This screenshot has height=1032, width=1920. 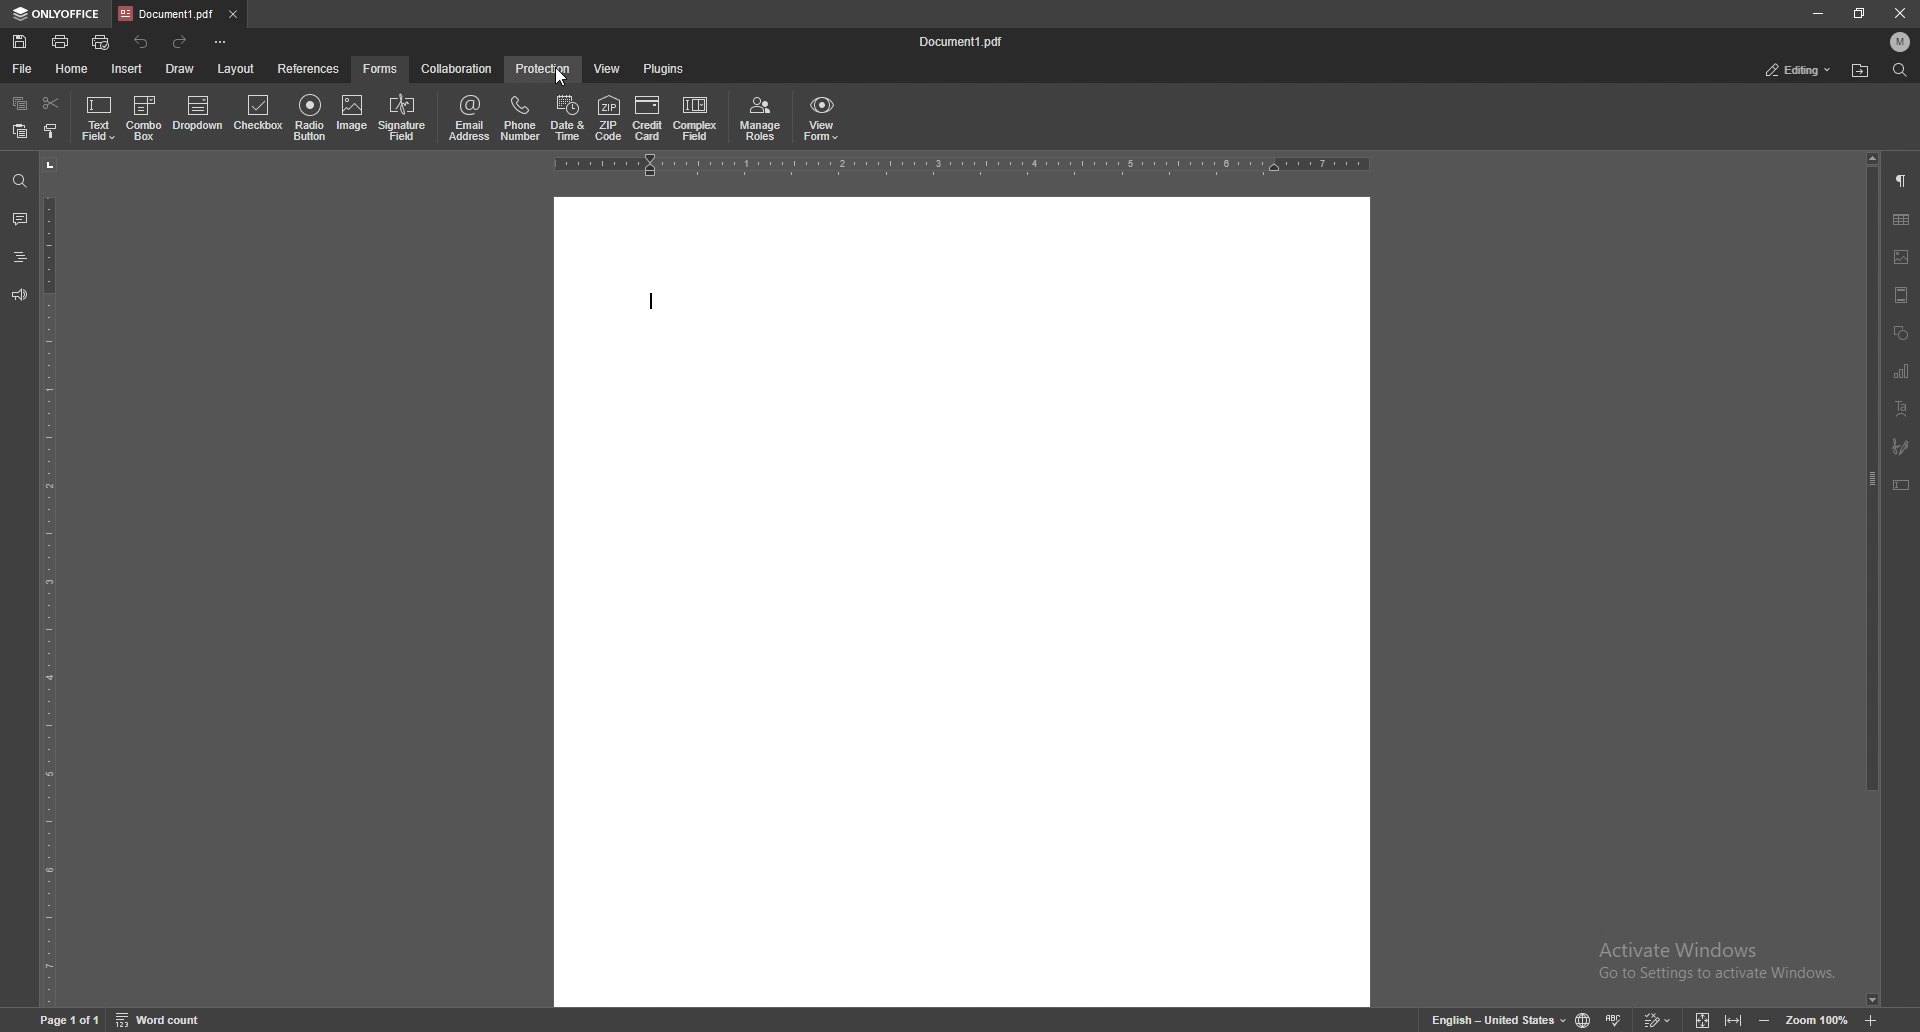 What do you see at coordinates (1818, 1019) in the screenshot?
I see `zoom` at bounding box center [1818, 1019].